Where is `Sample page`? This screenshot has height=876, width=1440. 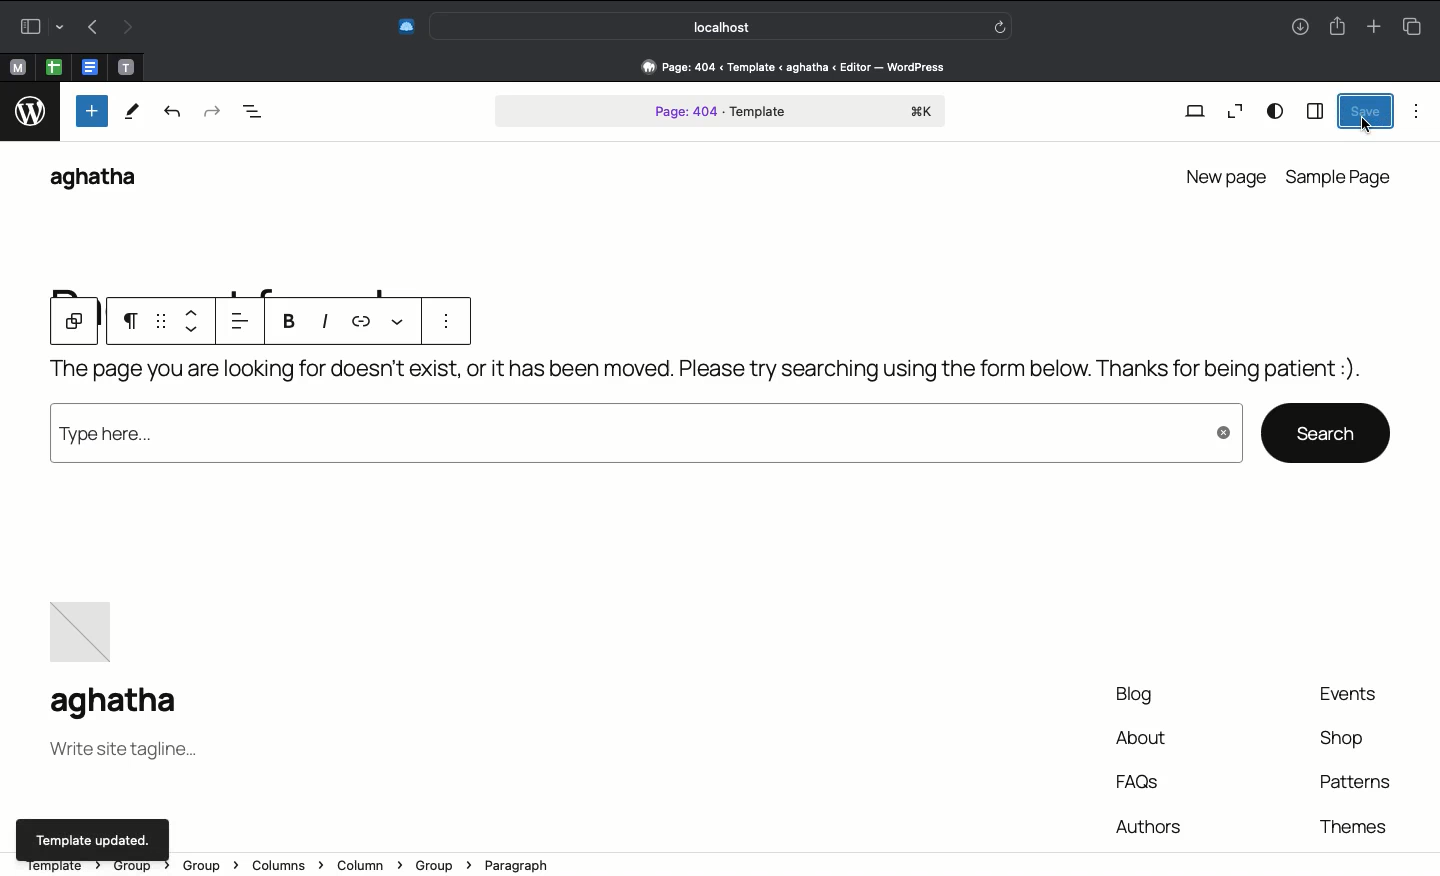 Sample page is located at coordinates (1341, 177).